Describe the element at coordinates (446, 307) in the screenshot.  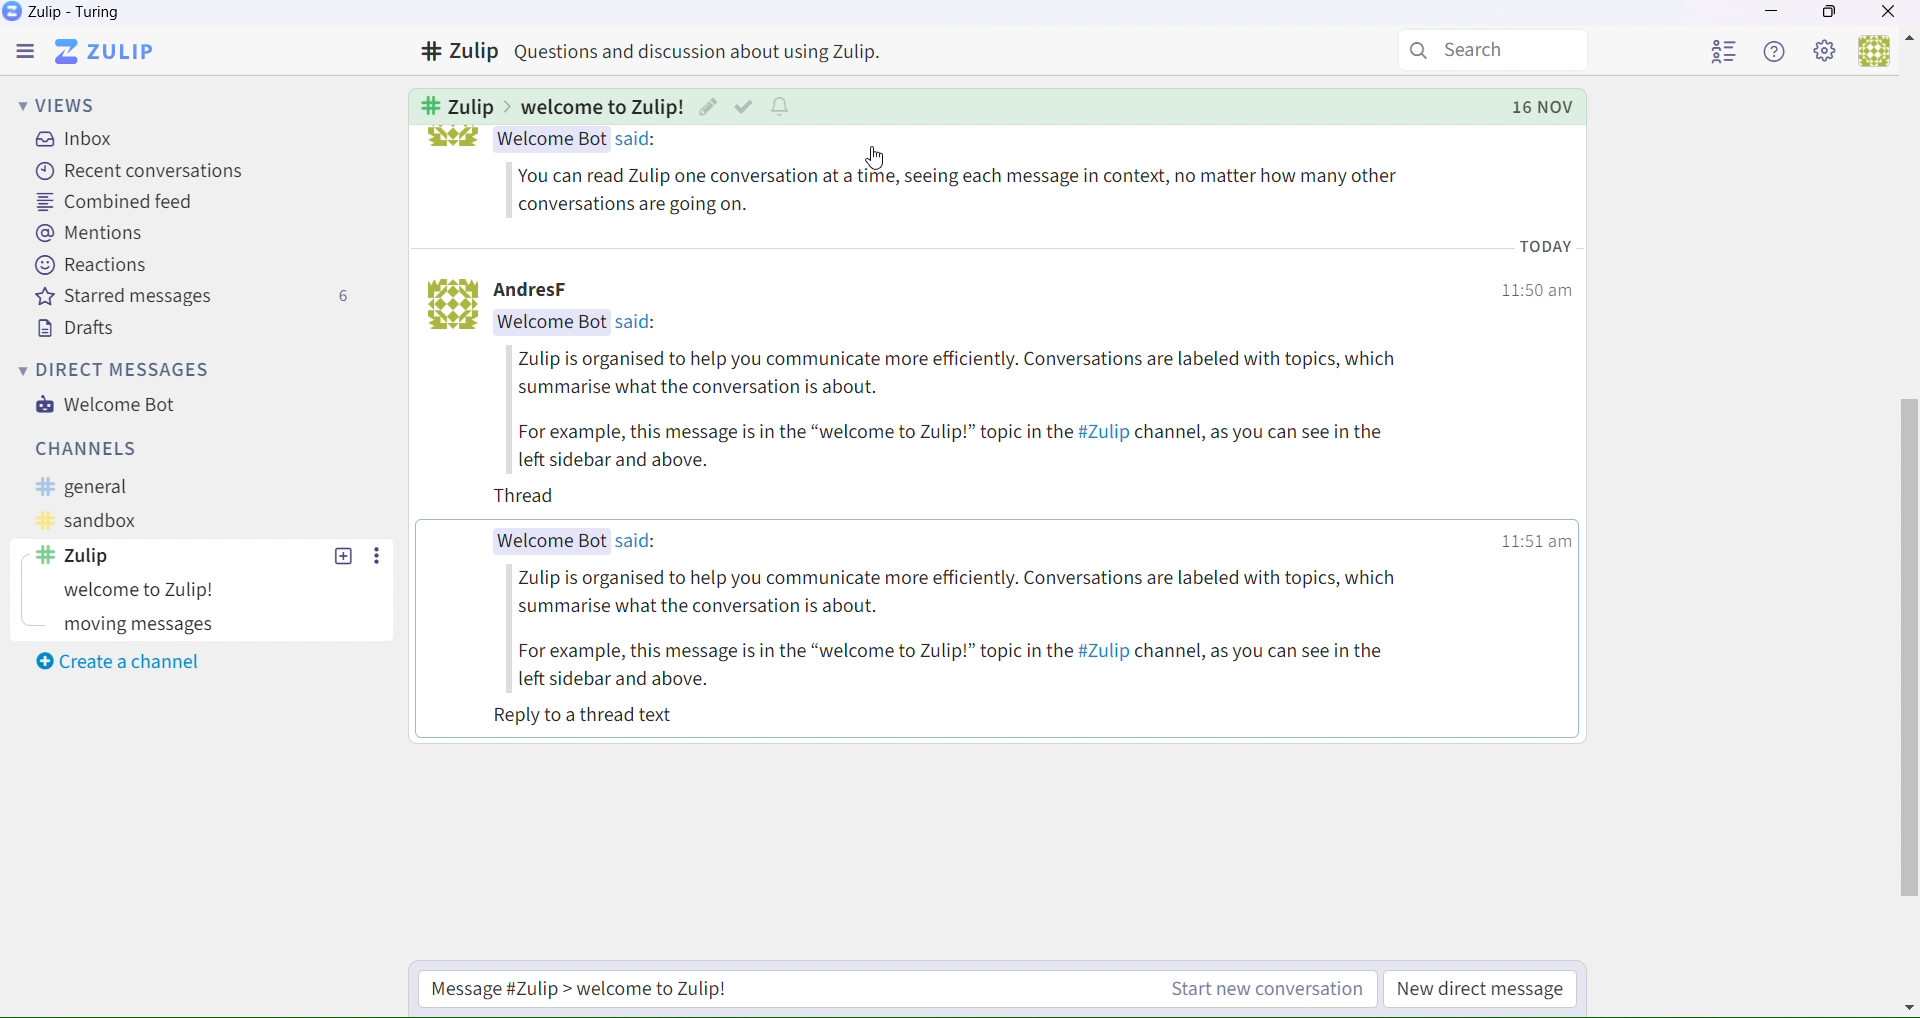
I see `logo` at that location.